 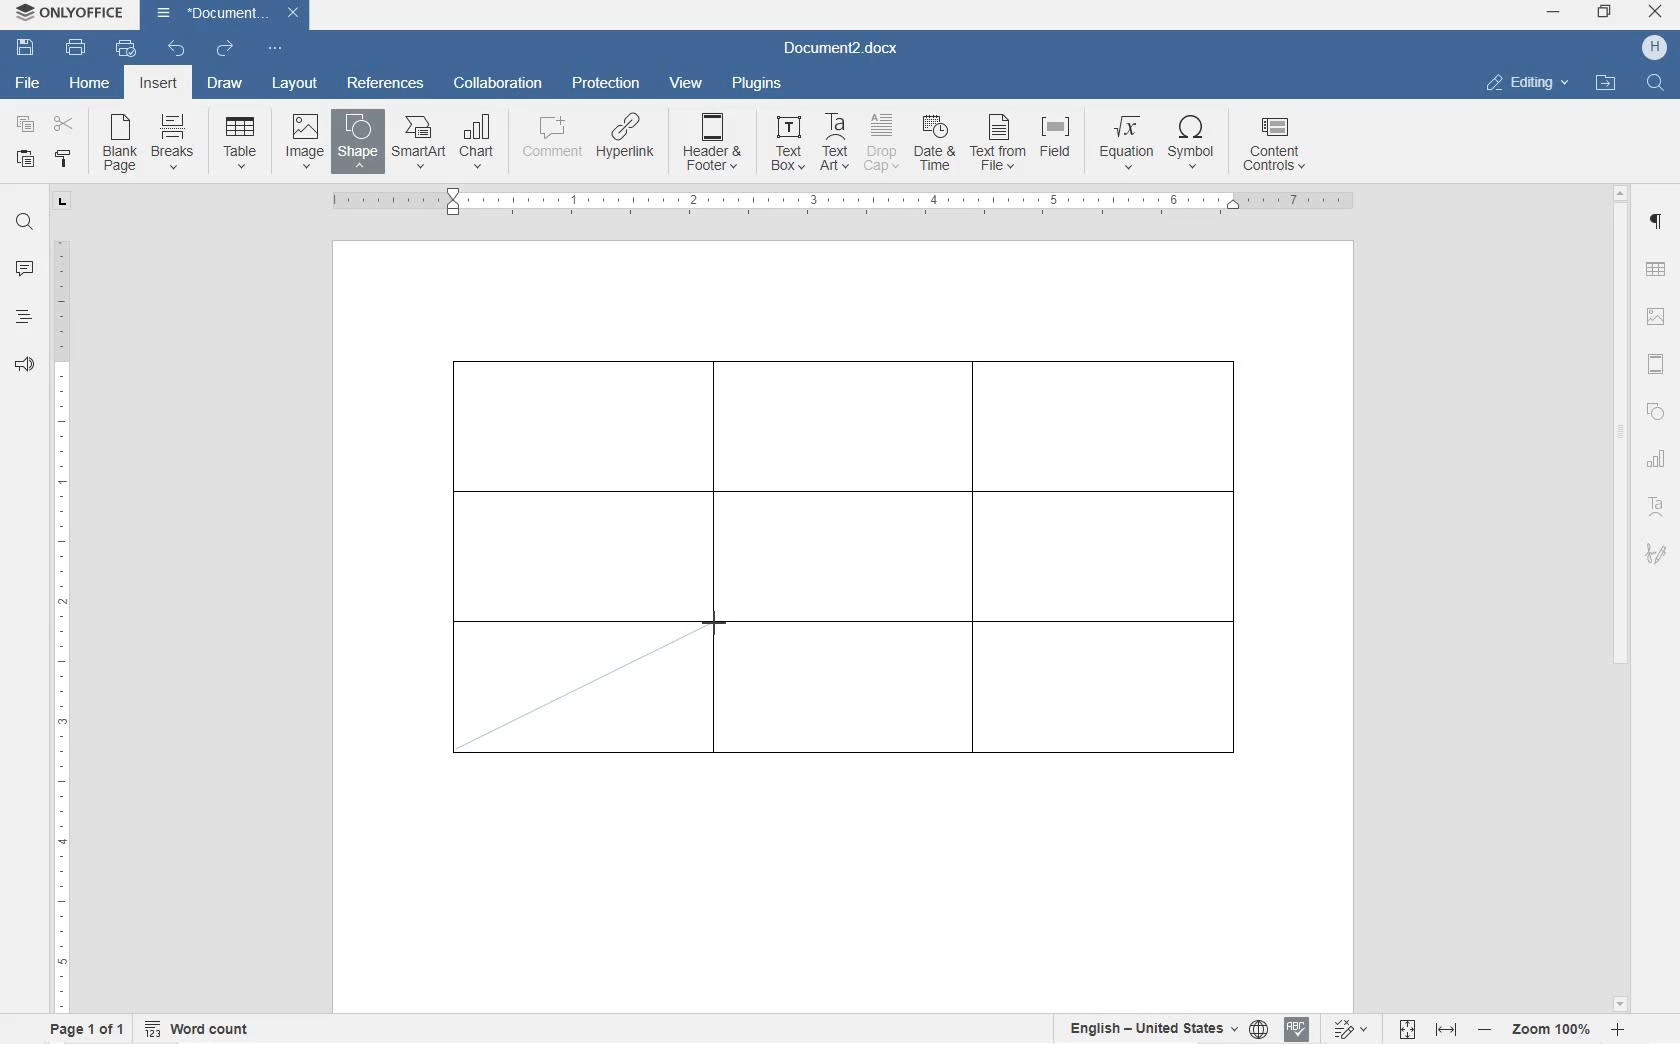 What do you see at coordinates (689, 84) in the screenshot?
I see `view` at bounding box center [689, 84].